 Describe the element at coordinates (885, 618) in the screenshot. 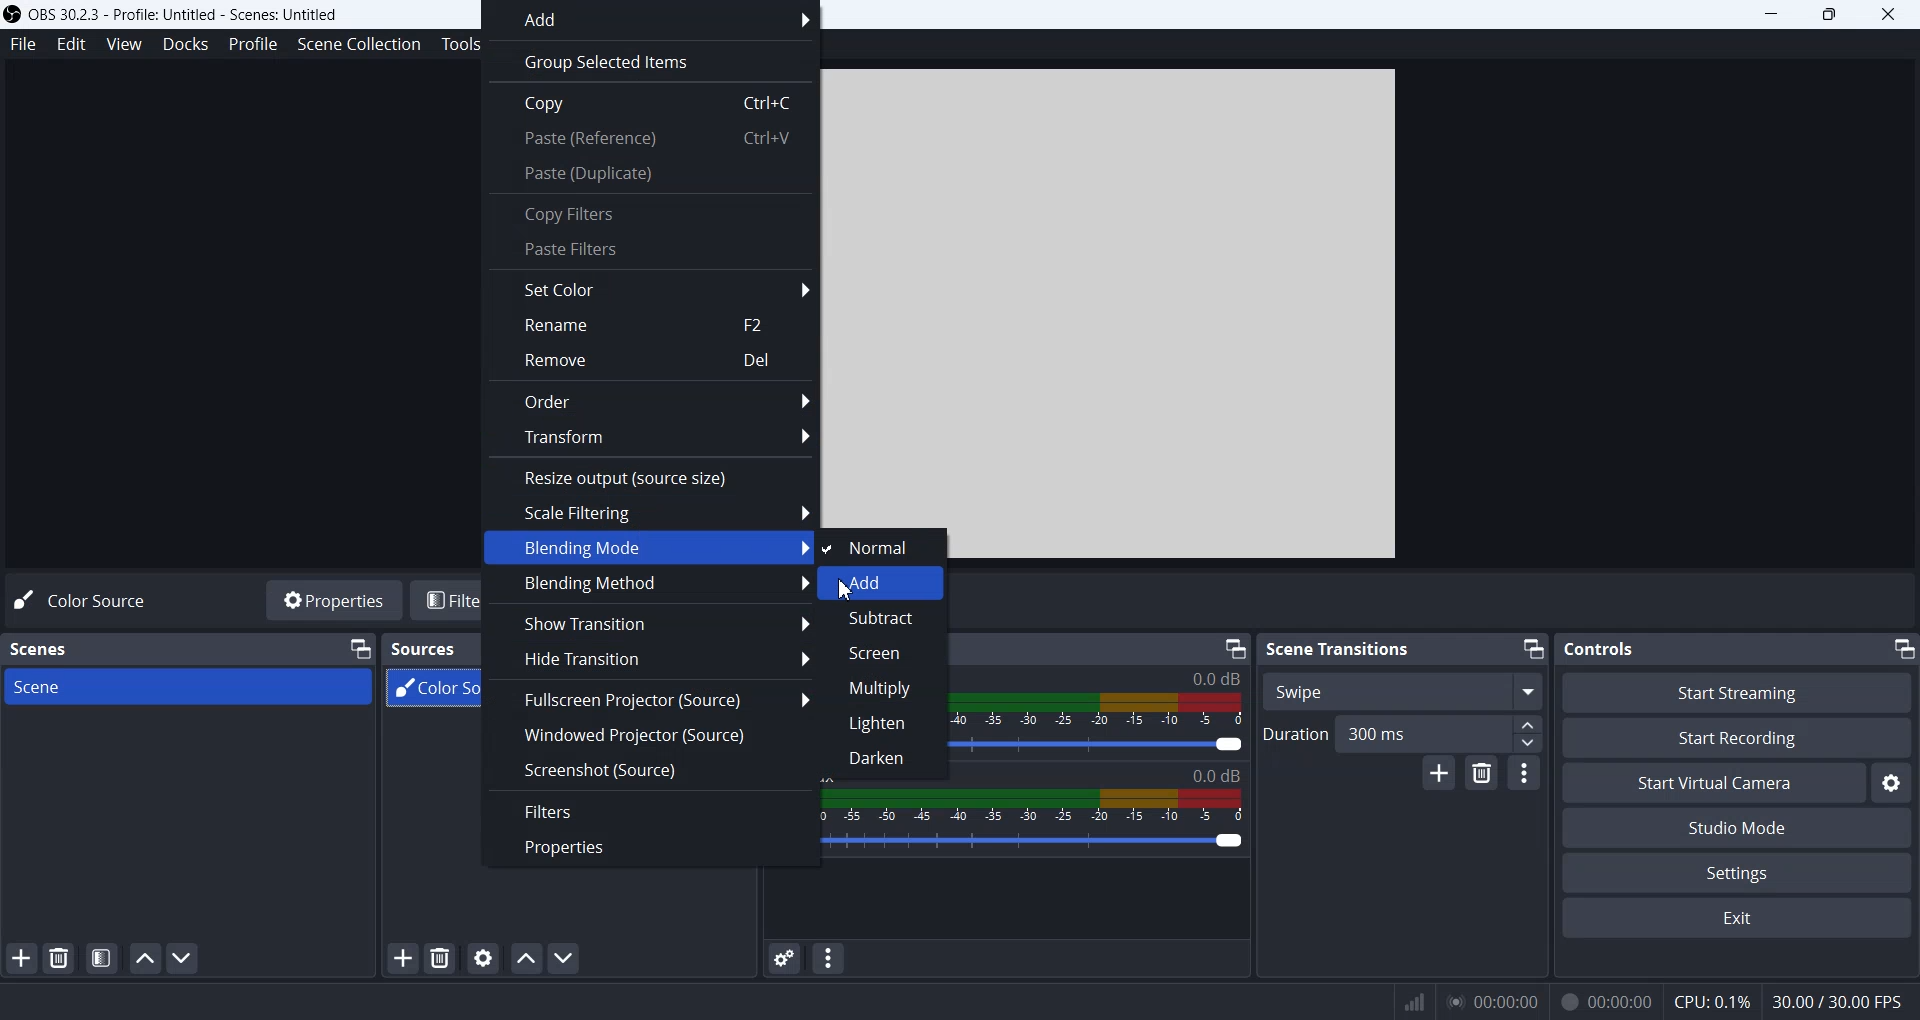

I see `Subtract` at that location.